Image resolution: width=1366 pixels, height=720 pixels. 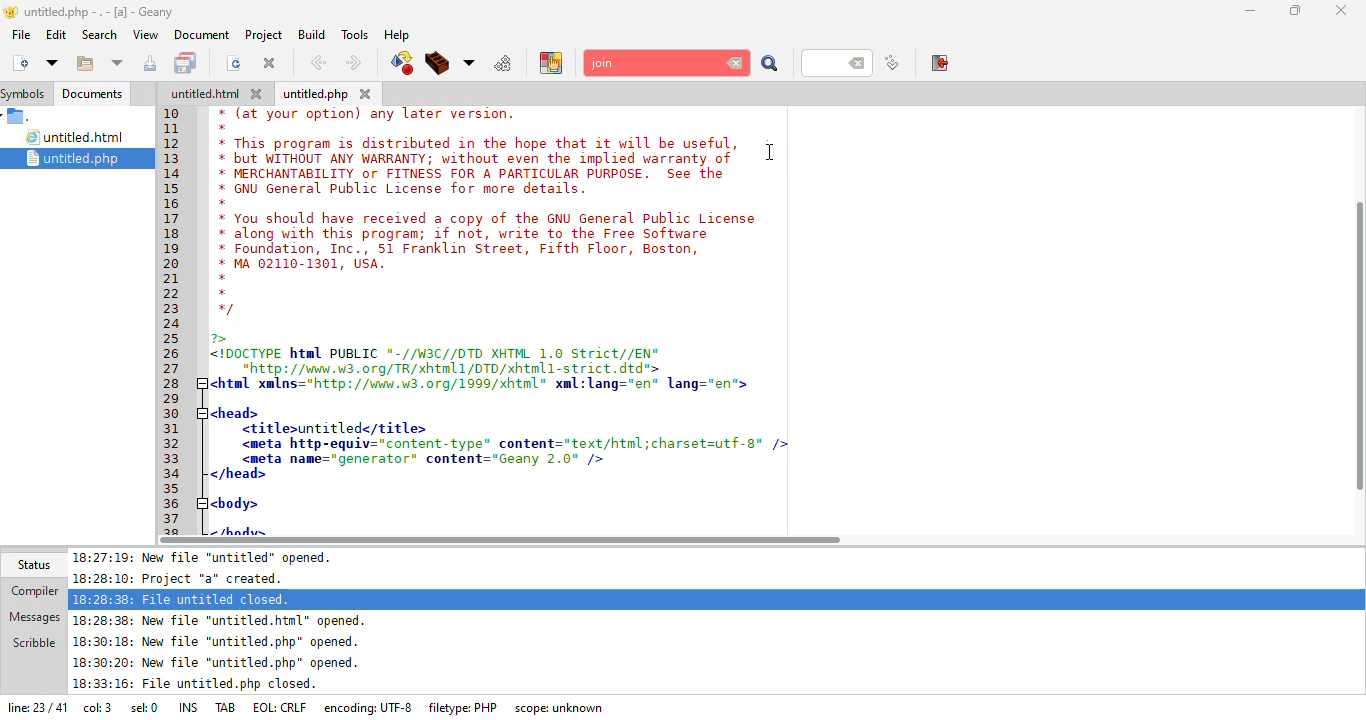 I want to click on 14, so click(x=174, y=174).